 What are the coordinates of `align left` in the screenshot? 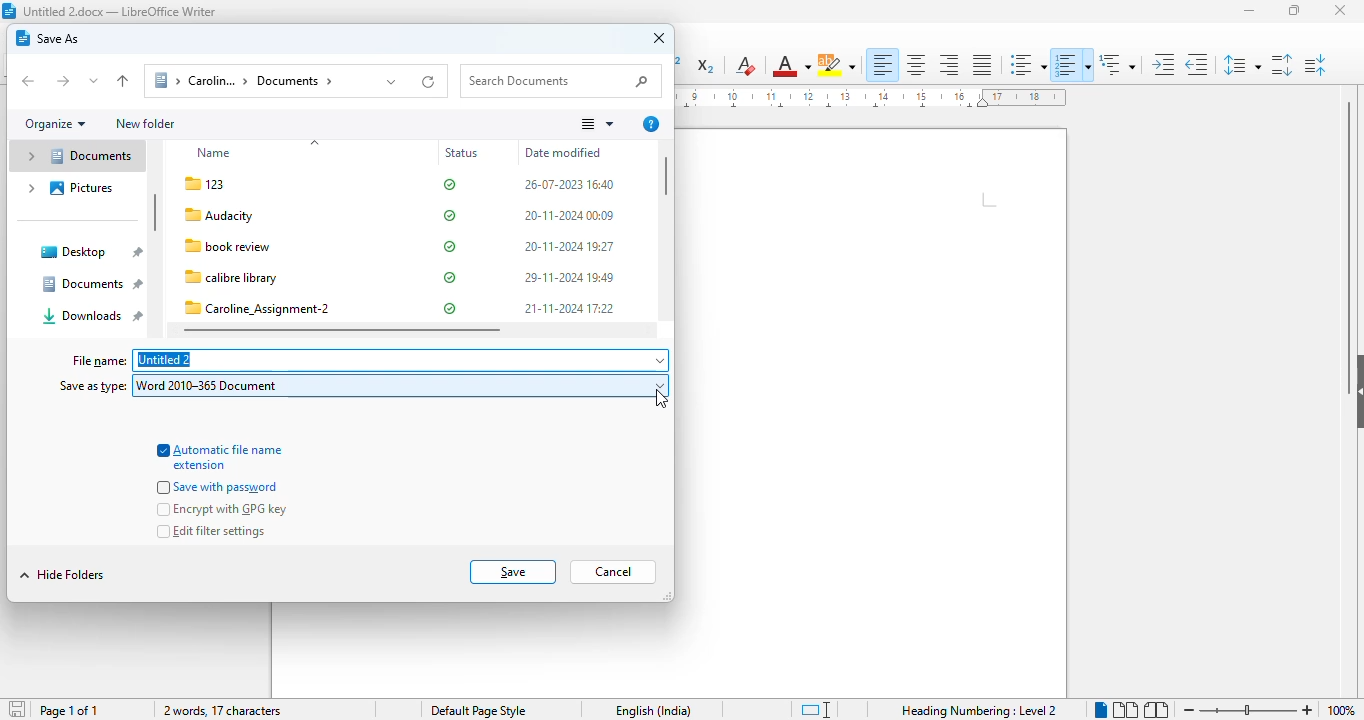 It's located at (884, 65).